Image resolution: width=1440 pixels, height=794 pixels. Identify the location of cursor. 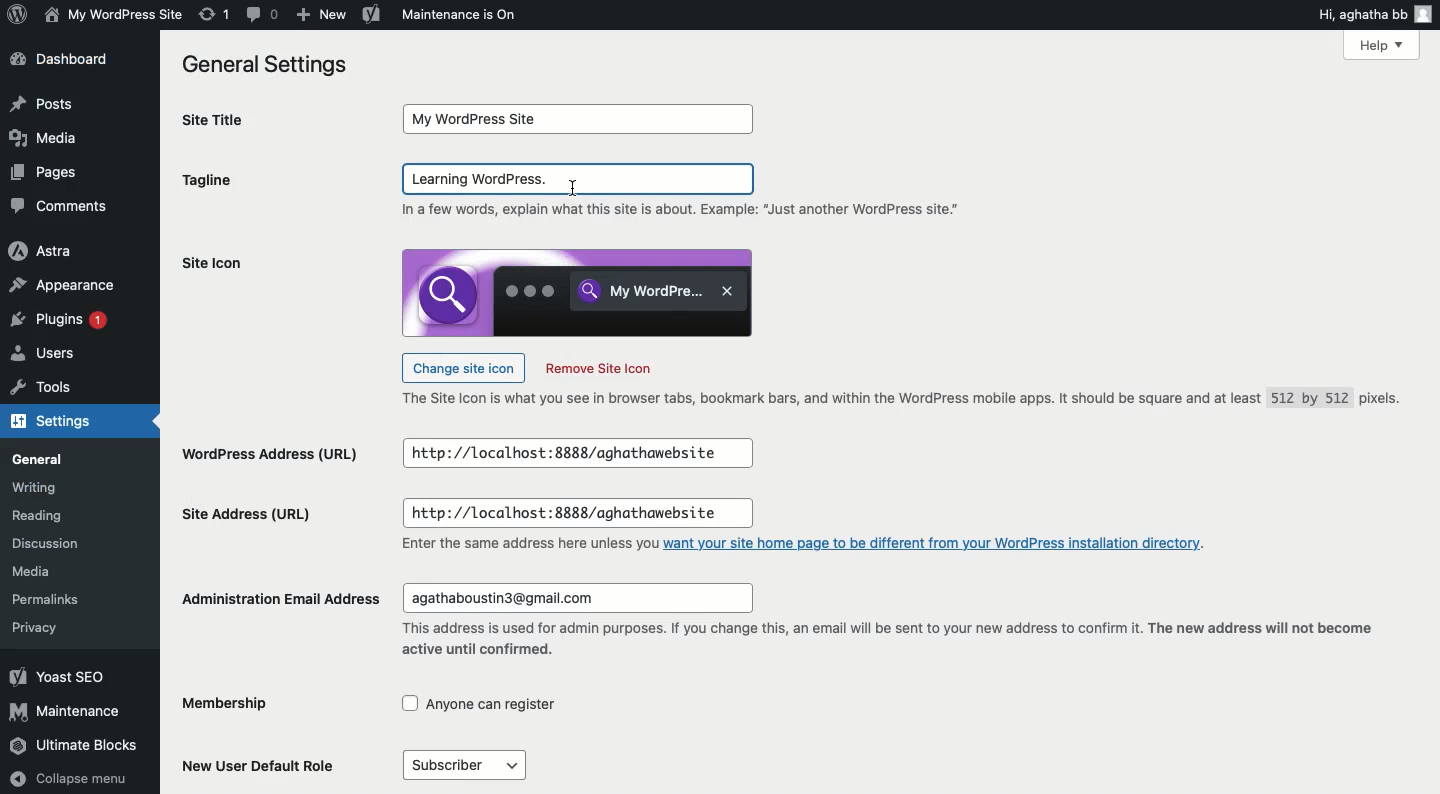
(575, 187).